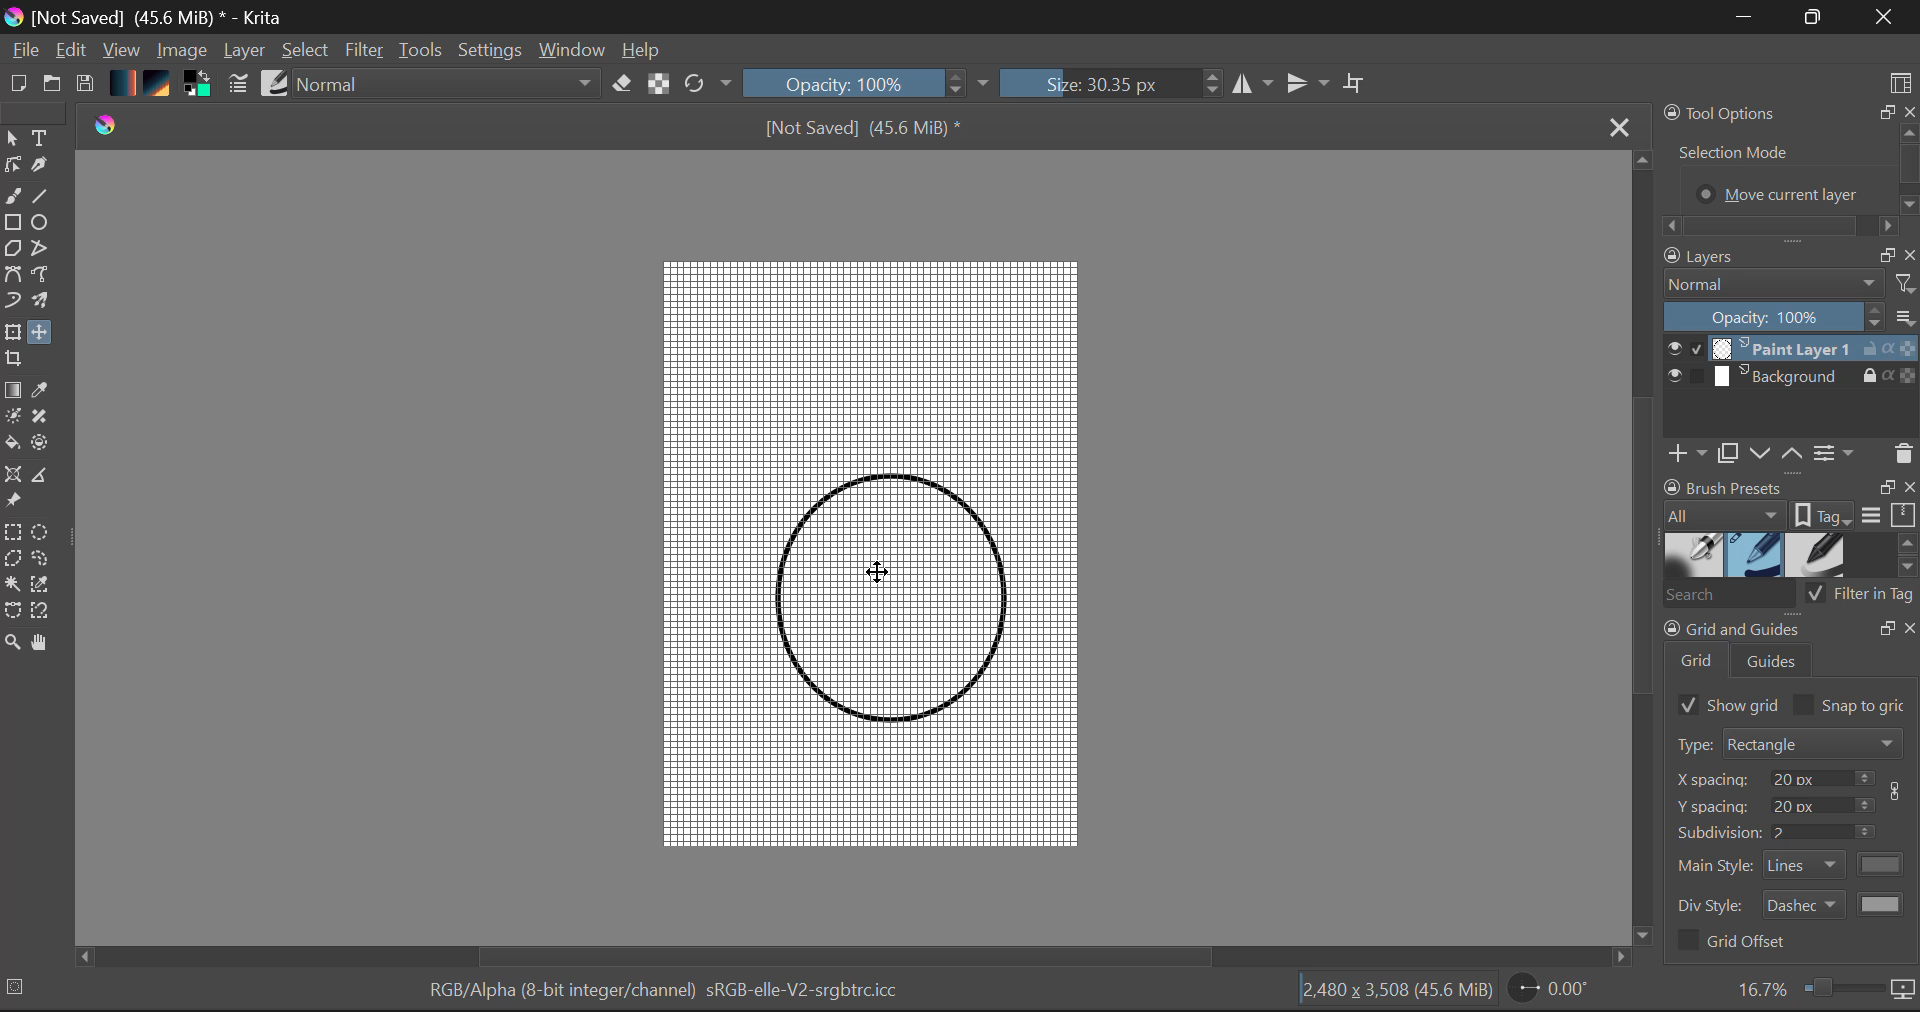  Describe the element at coordinates (1814, 17) in the screenshot. I see `Minimize` at that location.